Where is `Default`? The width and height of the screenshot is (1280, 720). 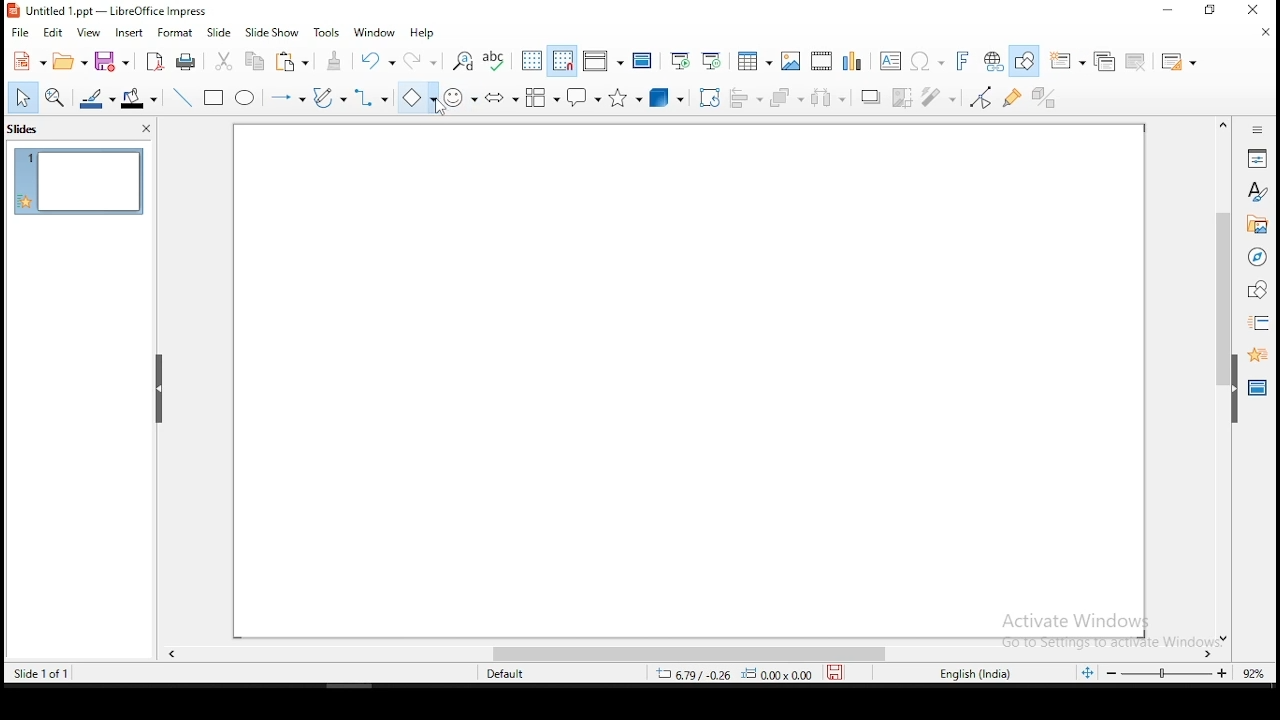 Default is located at coordinates (514, 674).